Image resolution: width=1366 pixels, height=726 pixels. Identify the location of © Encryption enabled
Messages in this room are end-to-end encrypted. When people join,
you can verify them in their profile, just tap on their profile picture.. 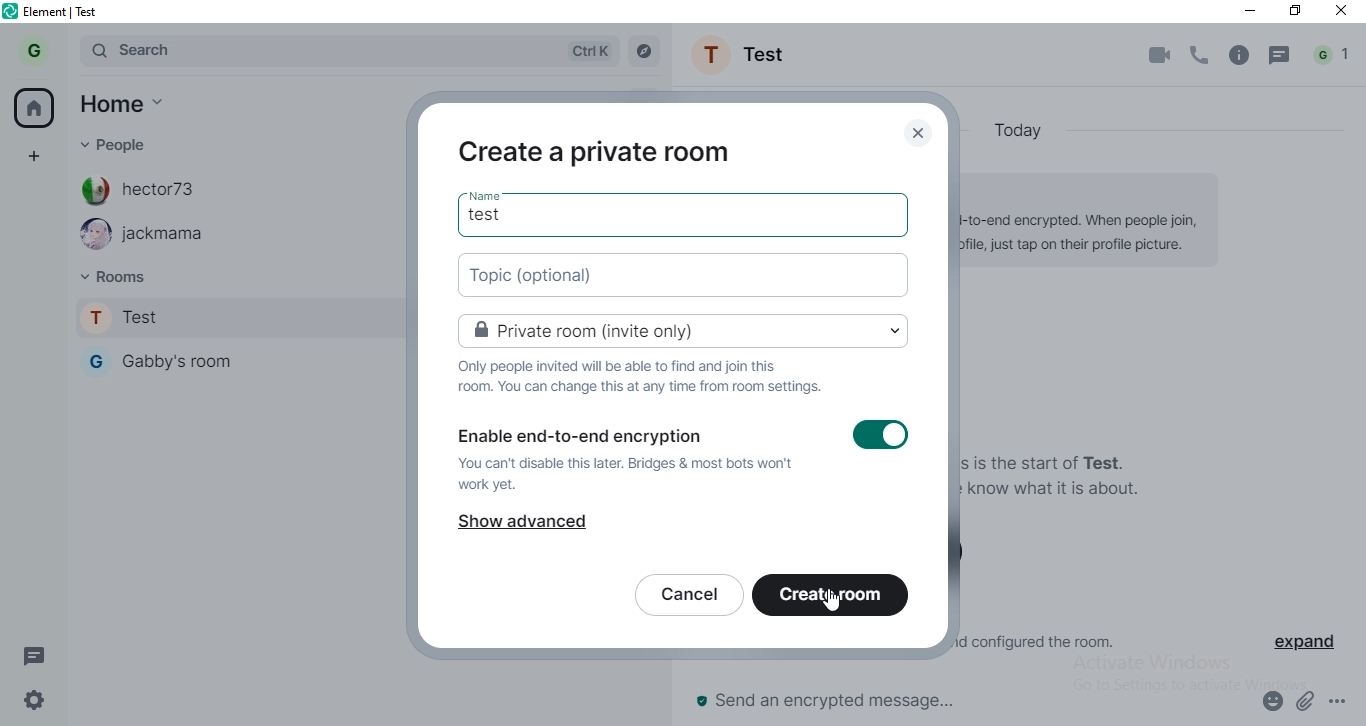
(1095, 227).